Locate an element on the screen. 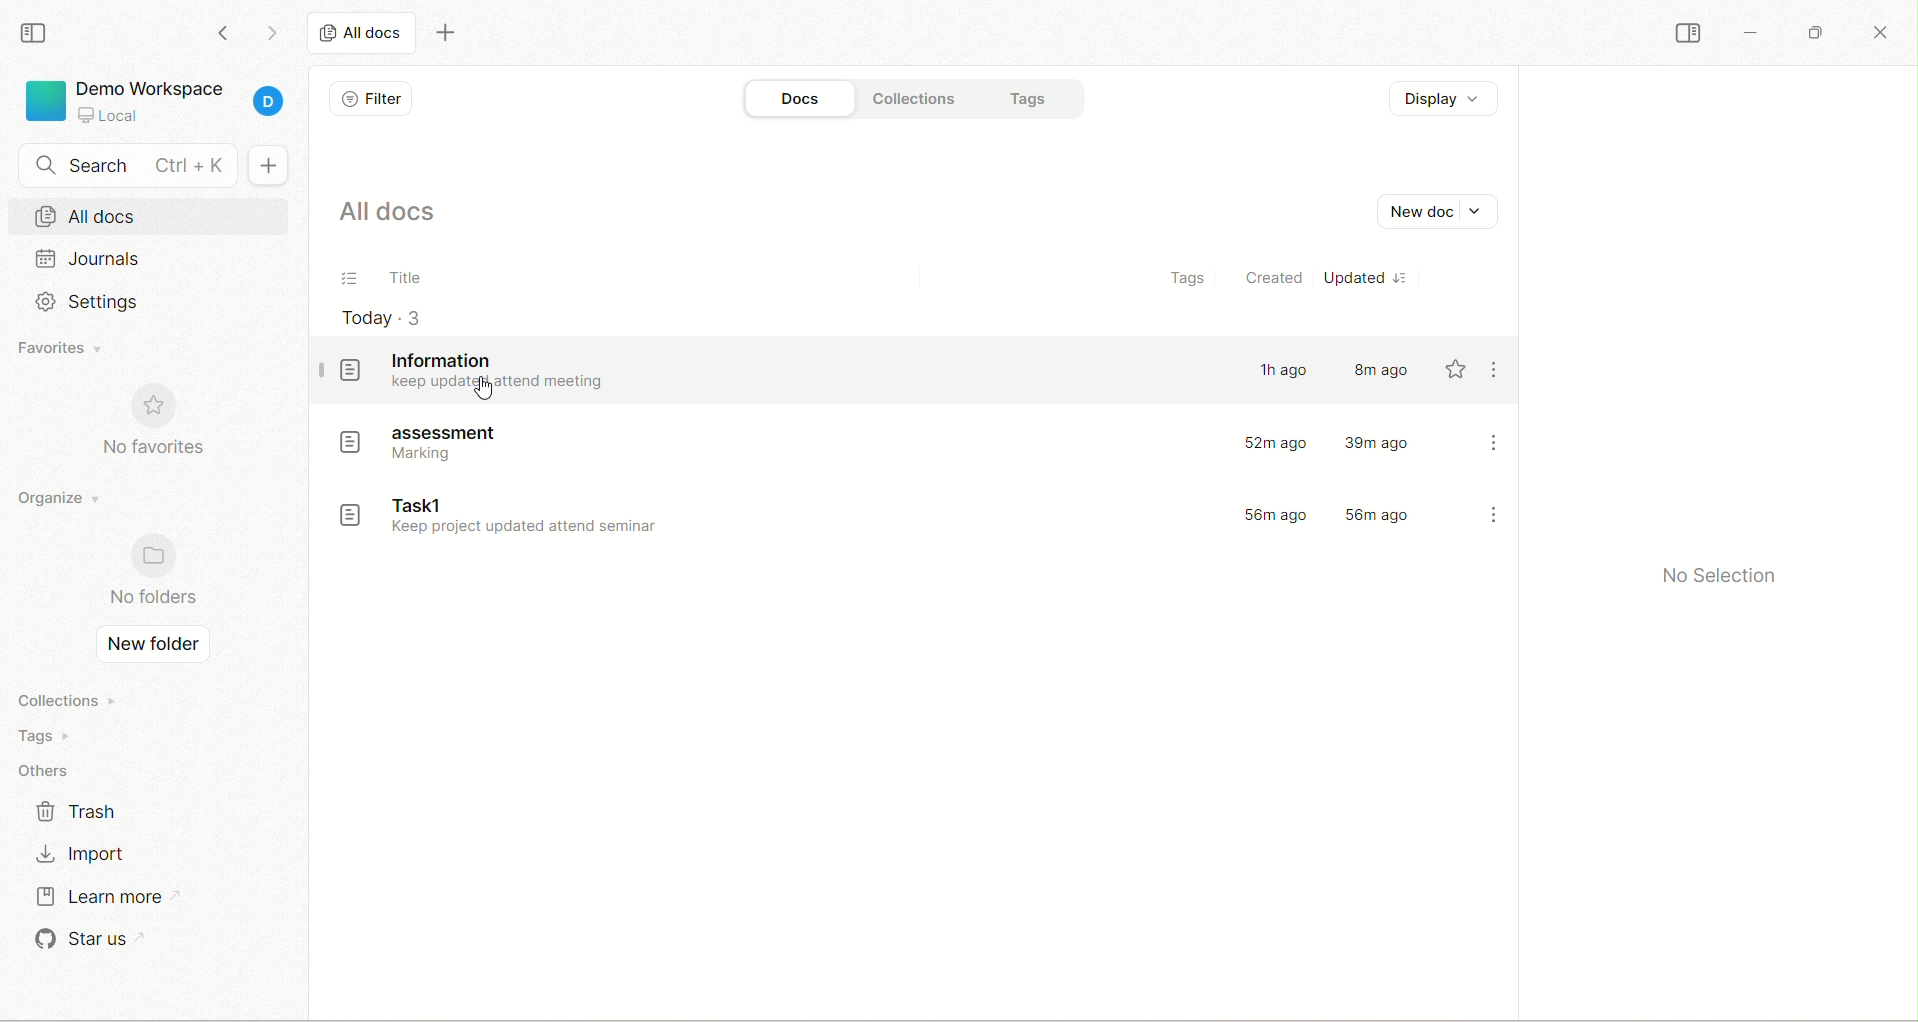 Image resolution: width=1918 pixels, height=1022 pixels. go back is located at coordinates (225, 39).